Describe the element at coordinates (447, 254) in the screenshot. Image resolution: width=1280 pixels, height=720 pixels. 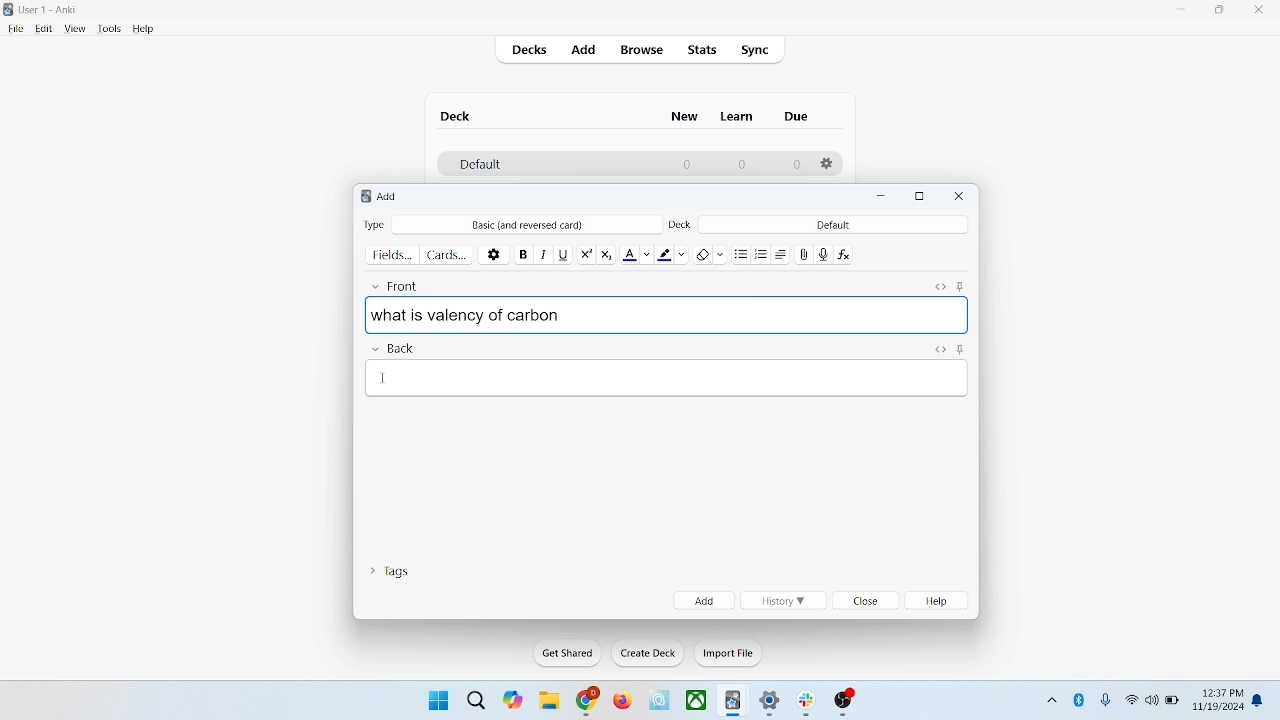
I see `cards` at that location.